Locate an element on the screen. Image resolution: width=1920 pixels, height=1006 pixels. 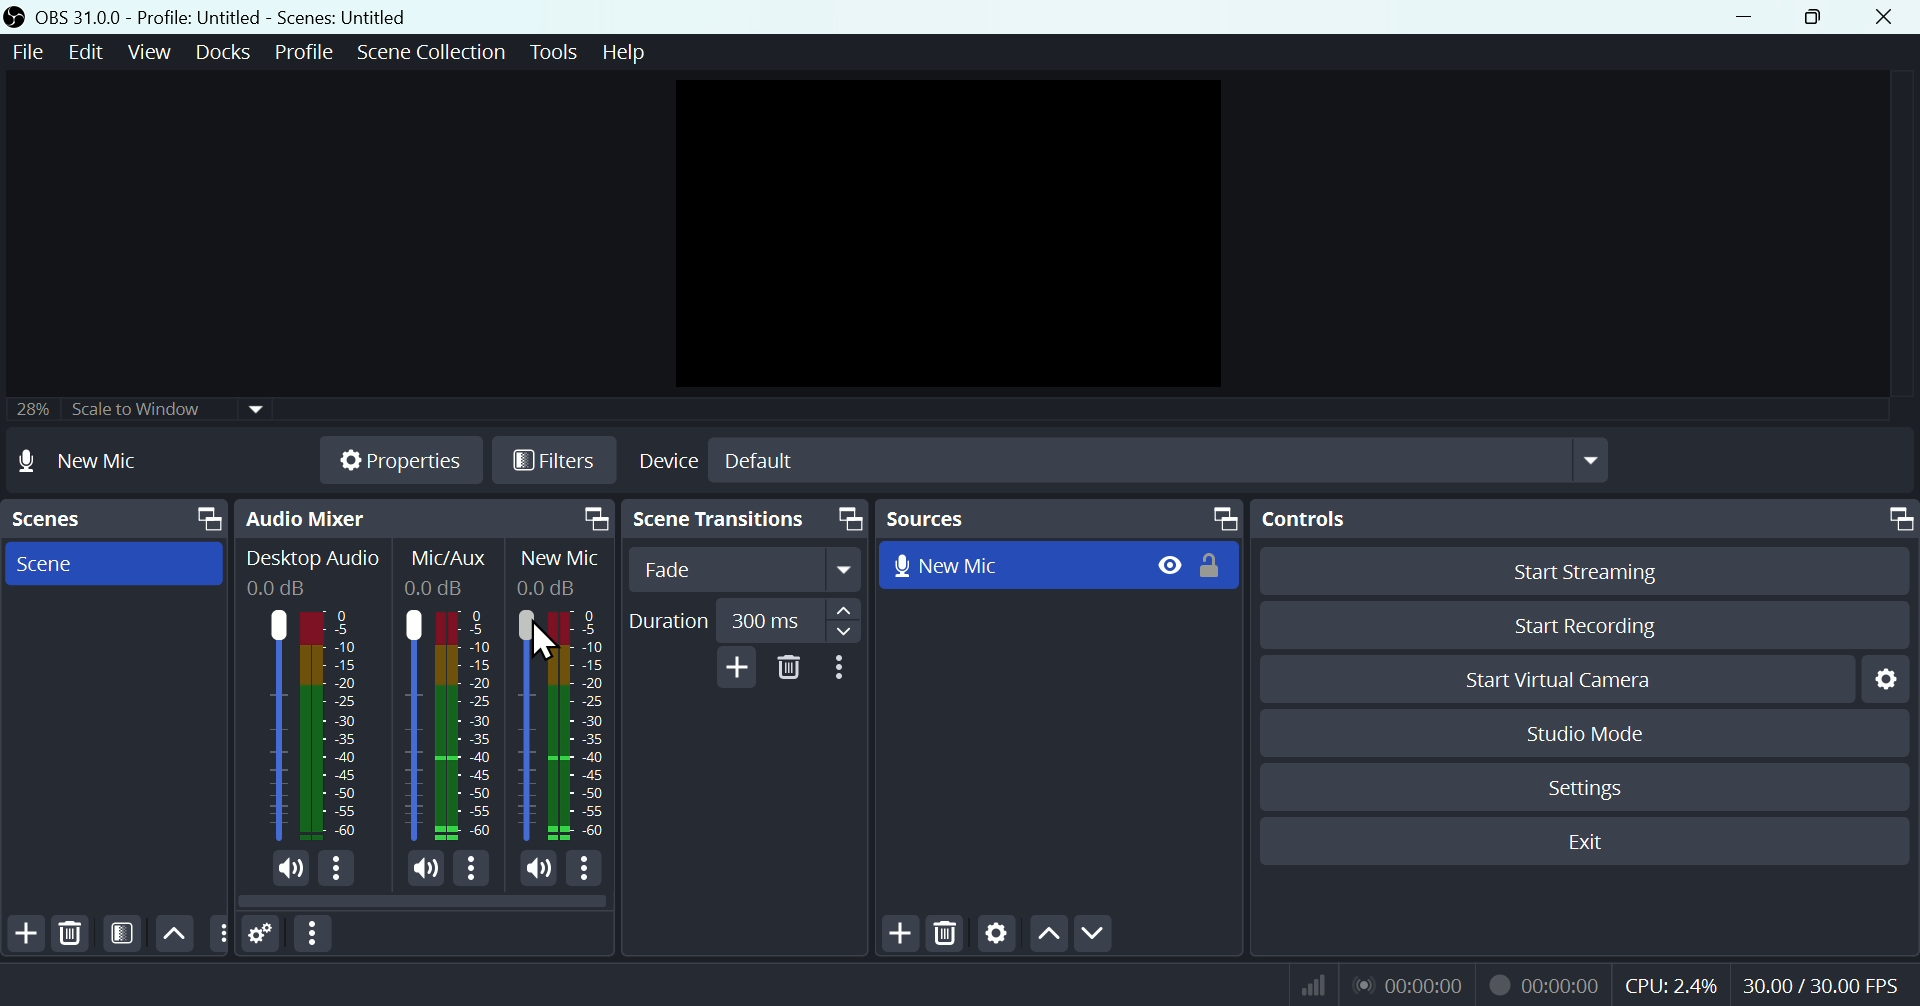
Up is located at coordinates (1047, 937).